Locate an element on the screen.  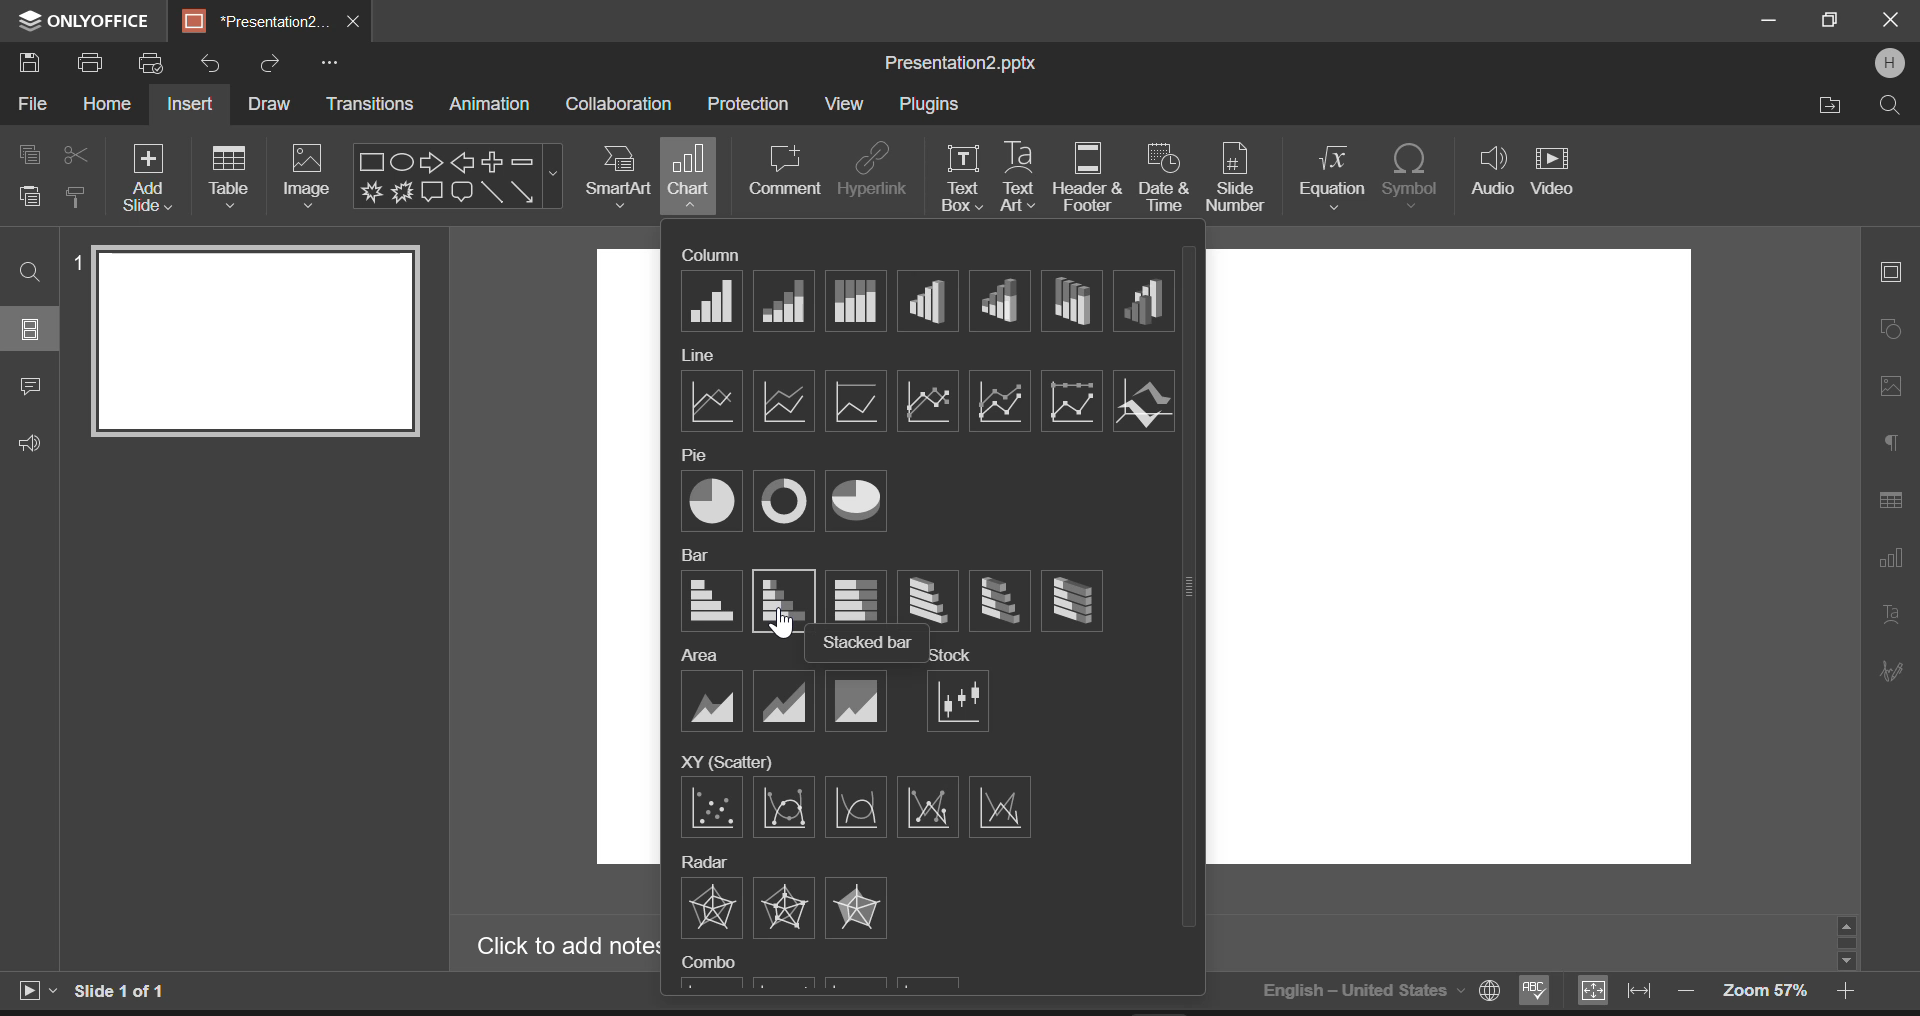
Radar with markers is located at coordinates (786, 907).